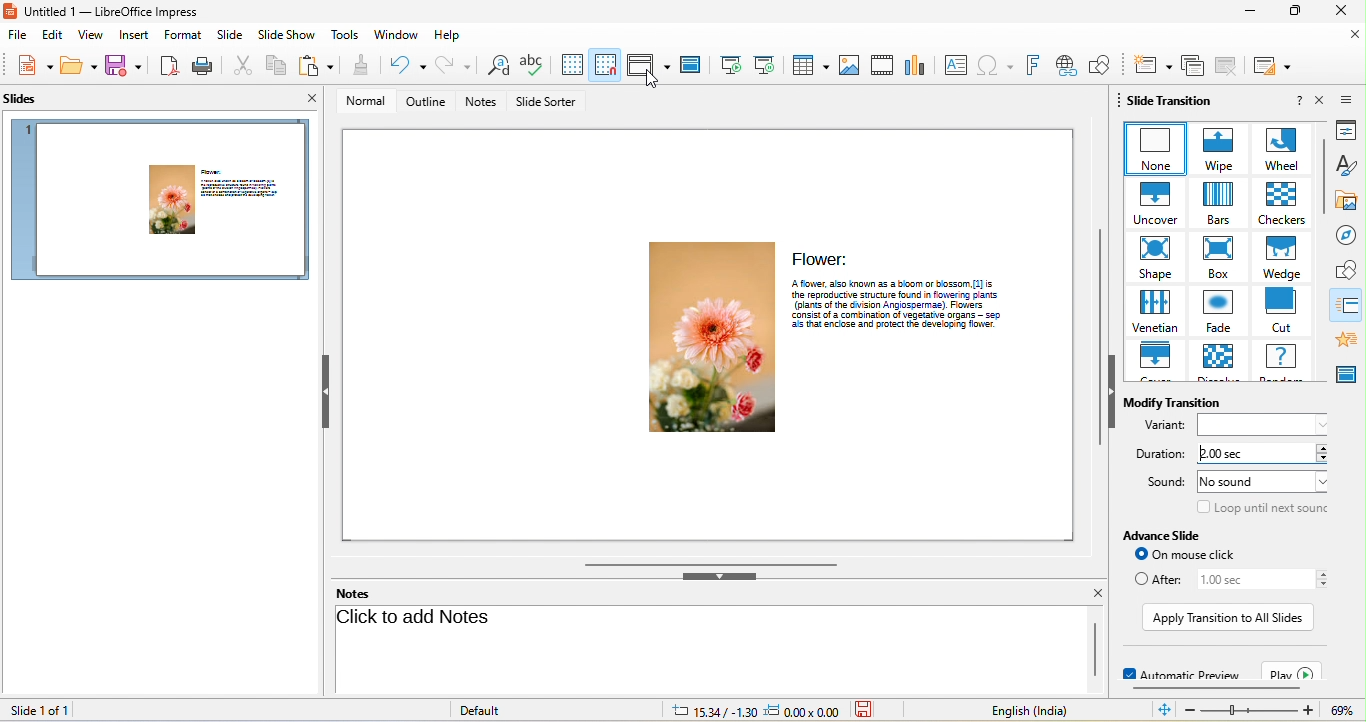 The width and height of the screenshot is (1366, 722). What do you see at coordinates (1216, 313) in the screenshot?
I see `fade` at bounding box center [1216, 313].